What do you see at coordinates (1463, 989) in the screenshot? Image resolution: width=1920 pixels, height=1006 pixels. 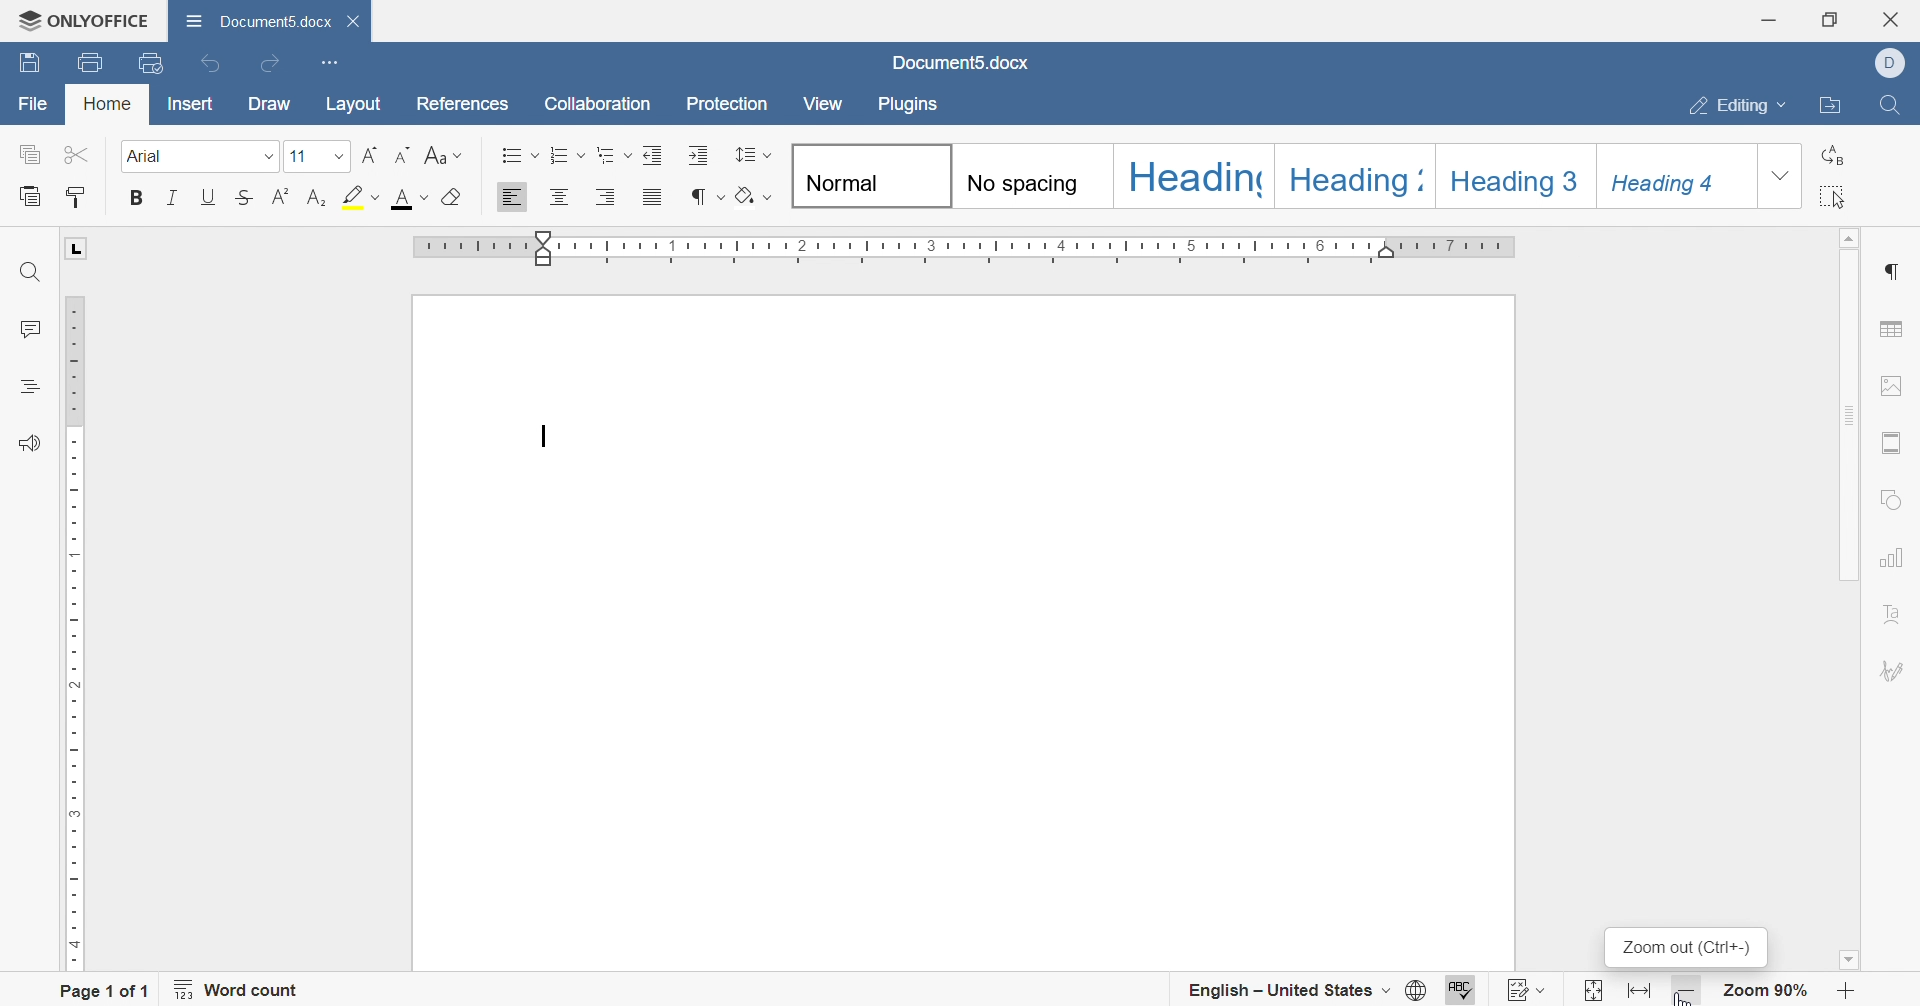 I see `spell checking` at bounding box center [1463, 989].